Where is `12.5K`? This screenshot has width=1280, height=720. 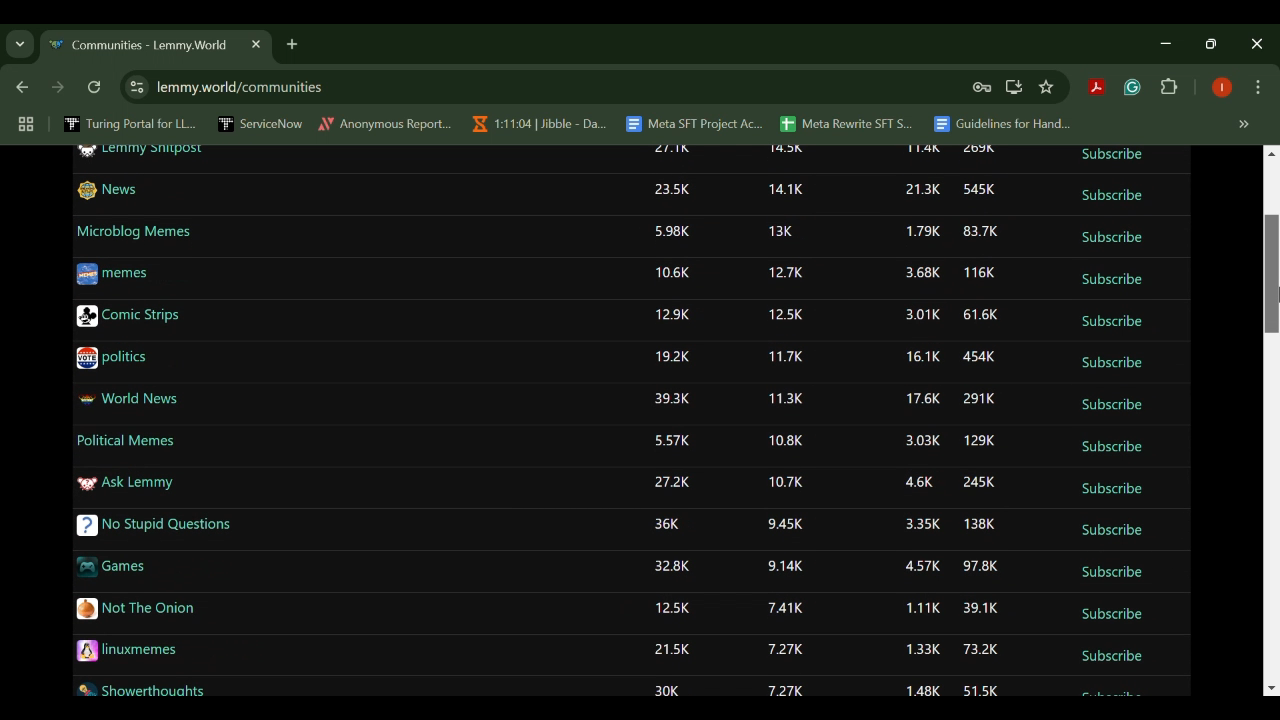 12.5K is located at coordinates (788, 314).